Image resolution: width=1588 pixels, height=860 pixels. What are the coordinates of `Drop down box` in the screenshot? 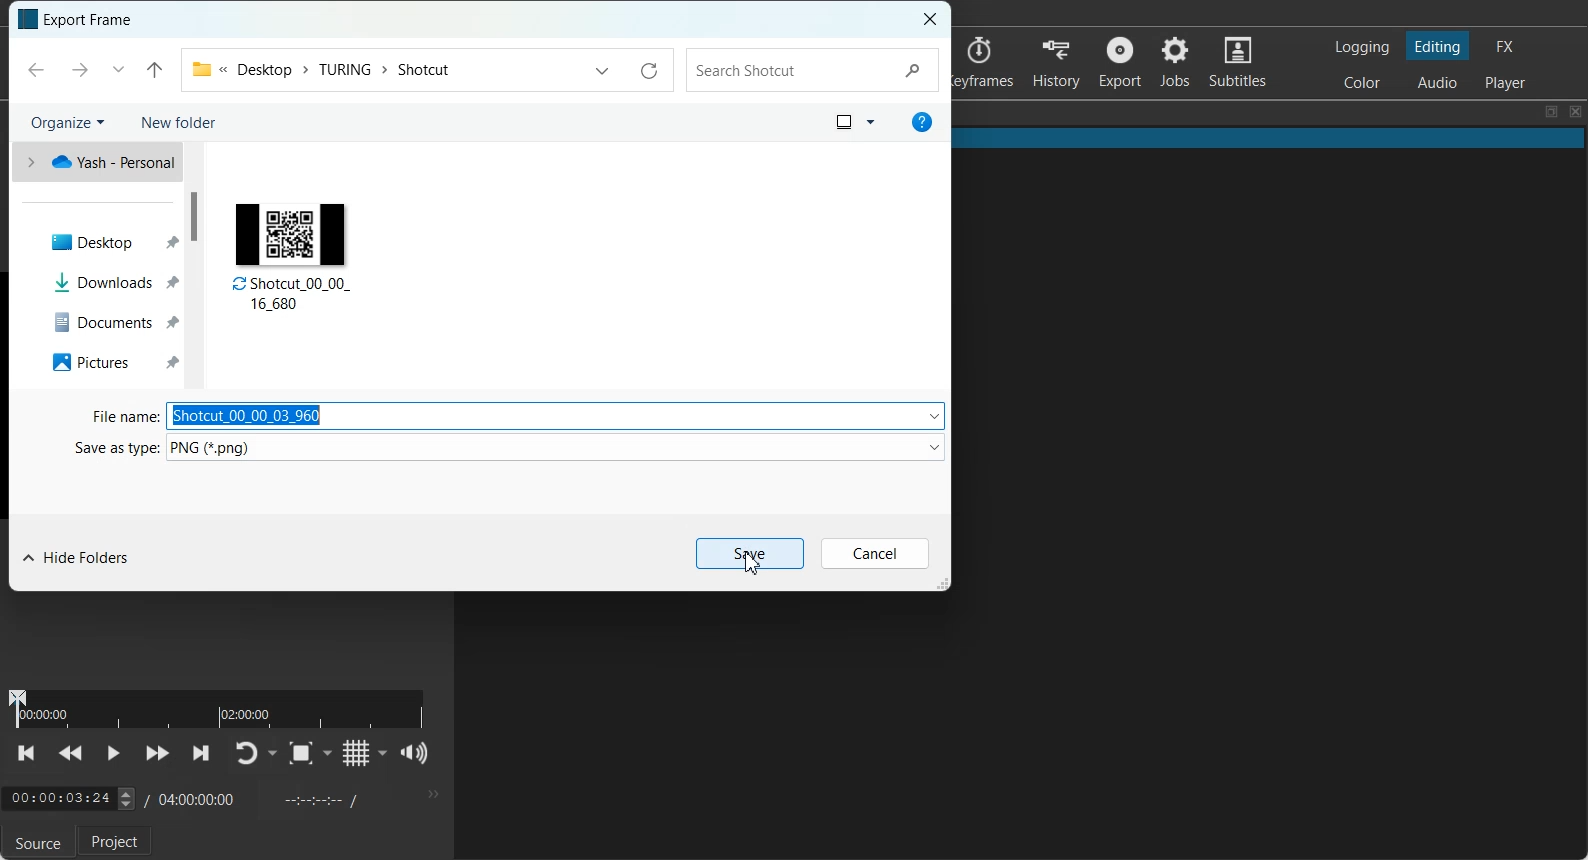 It's located at (274, 753).